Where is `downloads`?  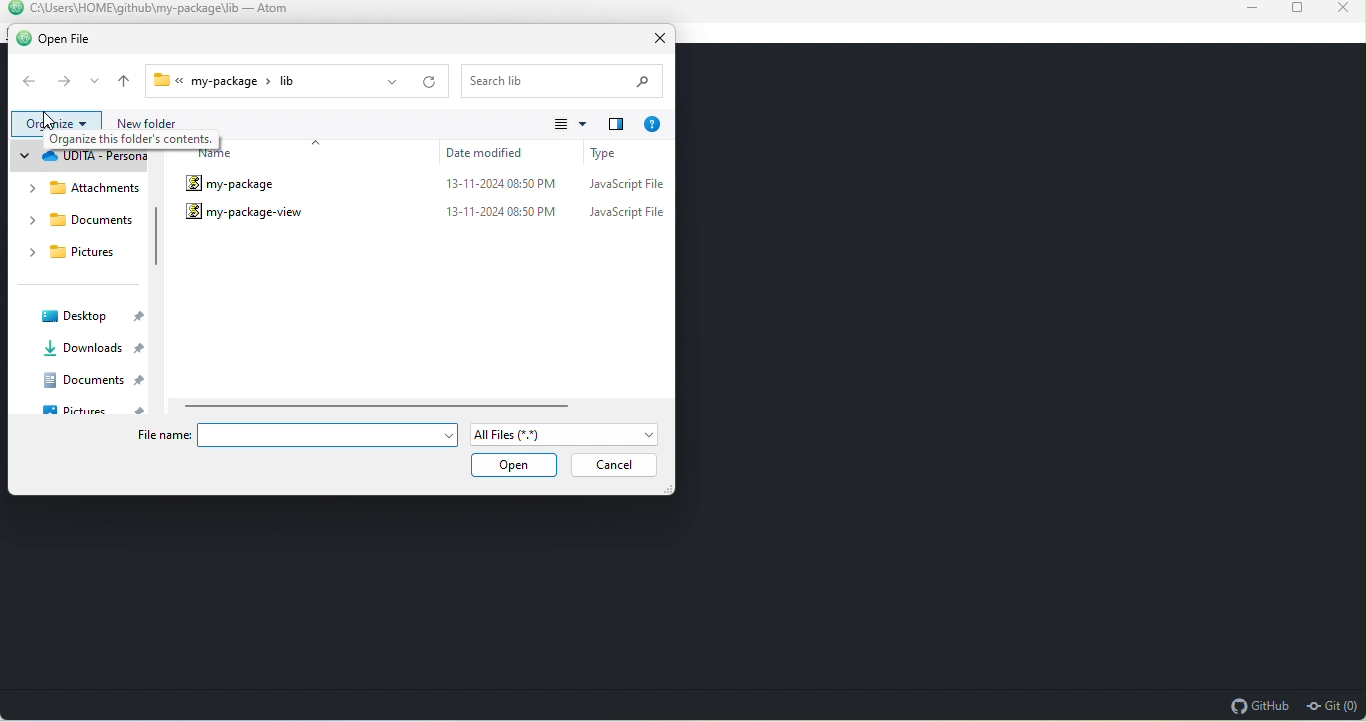 downloads is located at coordinates (84, 349).